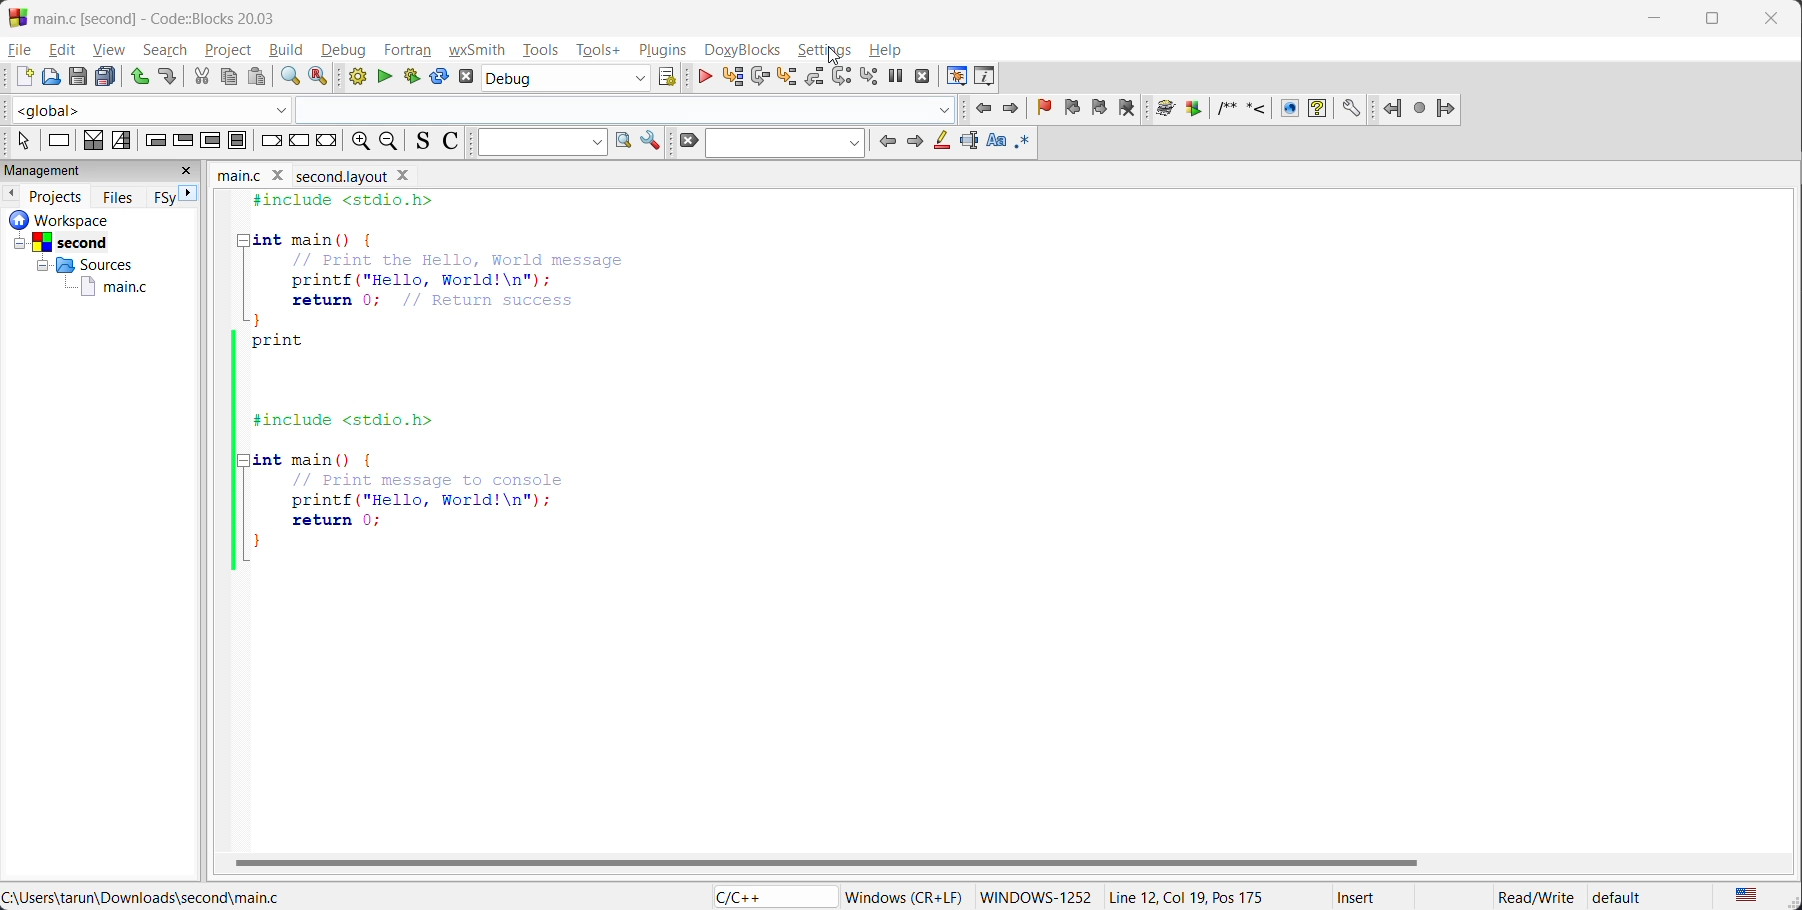 Image resolution: width=1802 pixels, height=910 pixels. Describe the element at coordinates (19, 51) in the screenshot. I see `file` at that location.